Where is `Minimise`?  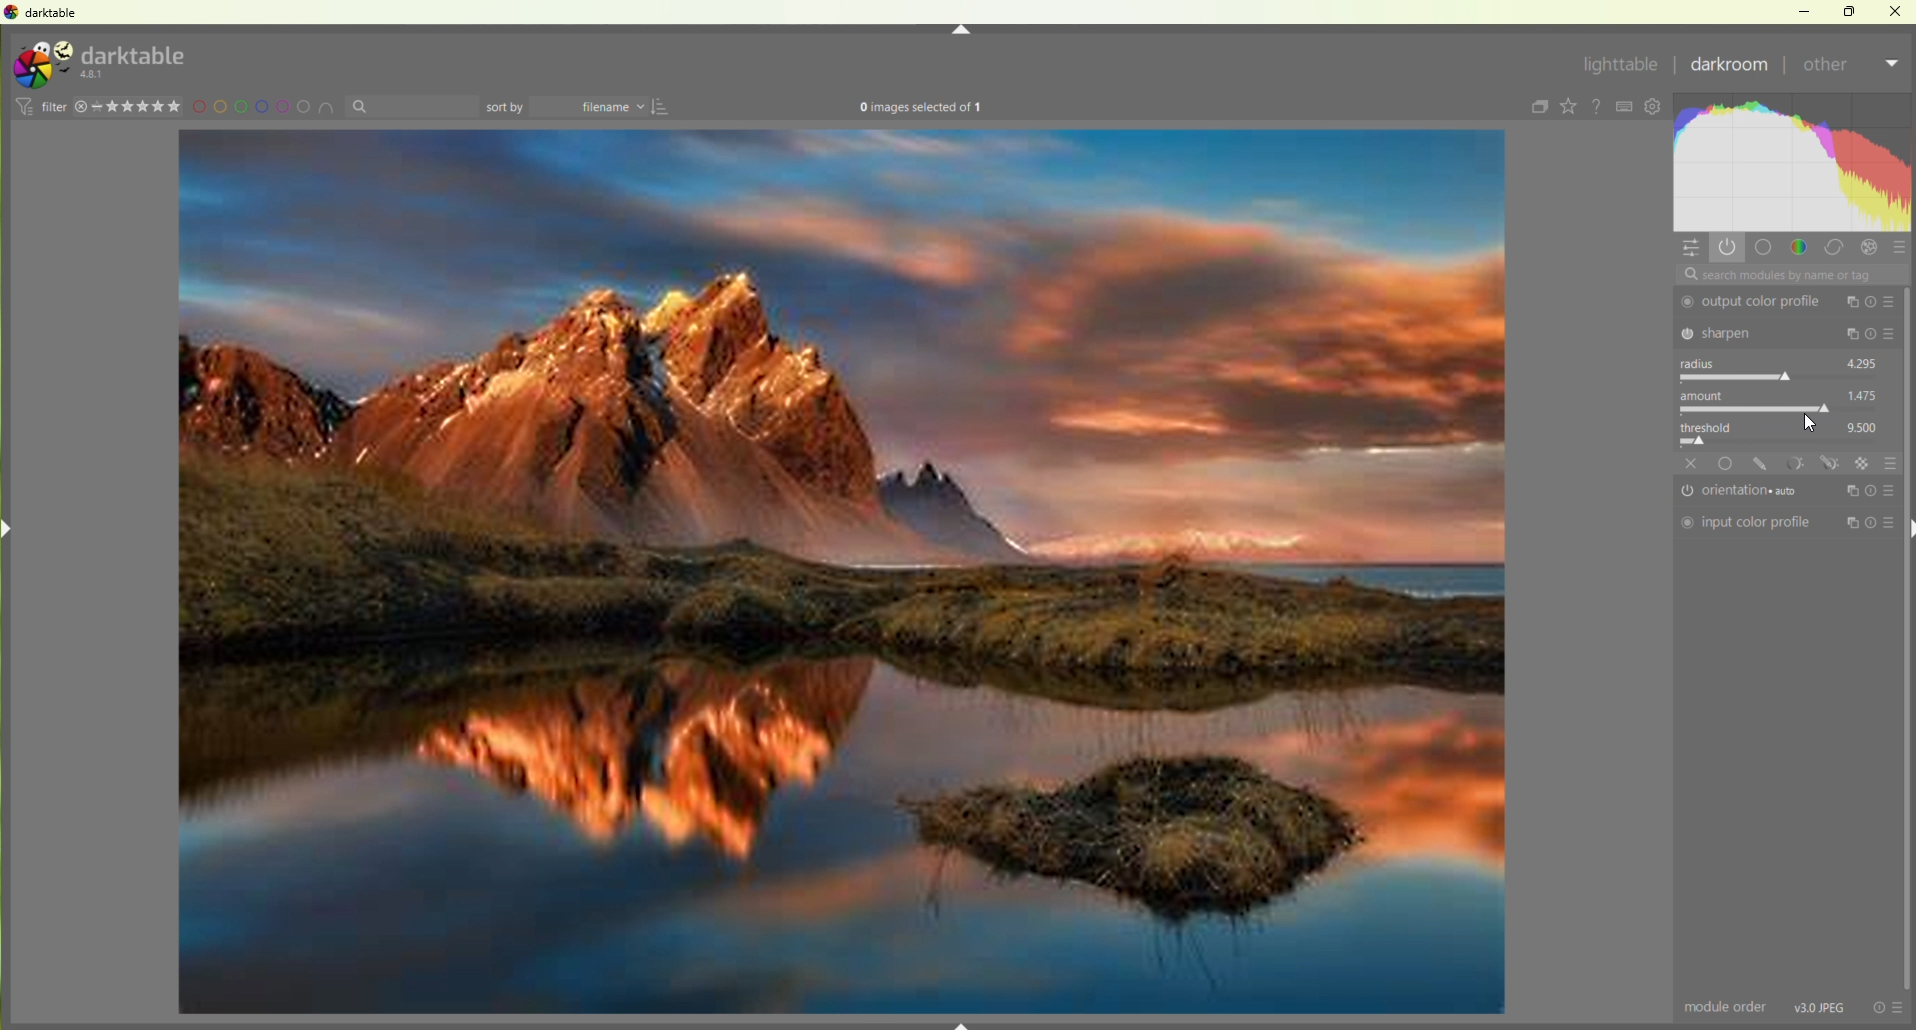
Minimise is located at coordinates (1809, 11).